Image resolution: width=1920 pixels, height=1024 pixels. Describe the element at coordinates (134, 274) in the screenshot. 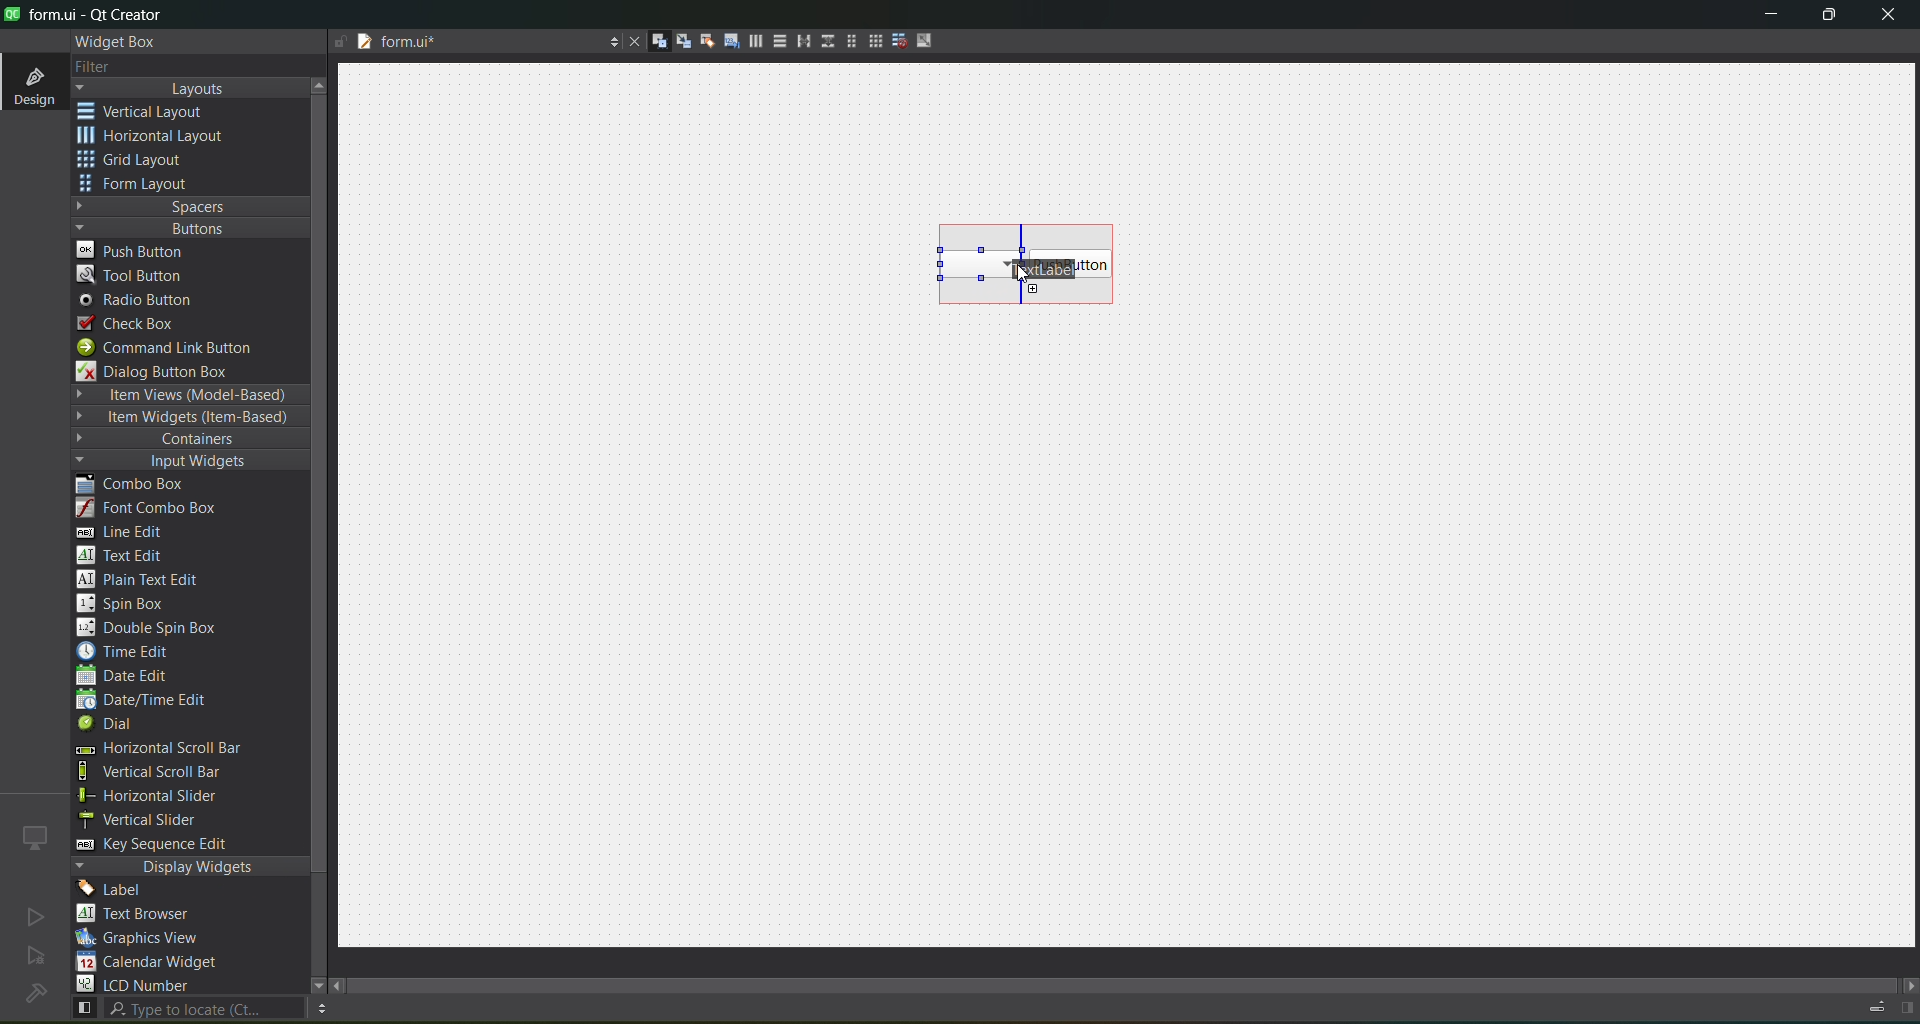

I see `tool` at that location.